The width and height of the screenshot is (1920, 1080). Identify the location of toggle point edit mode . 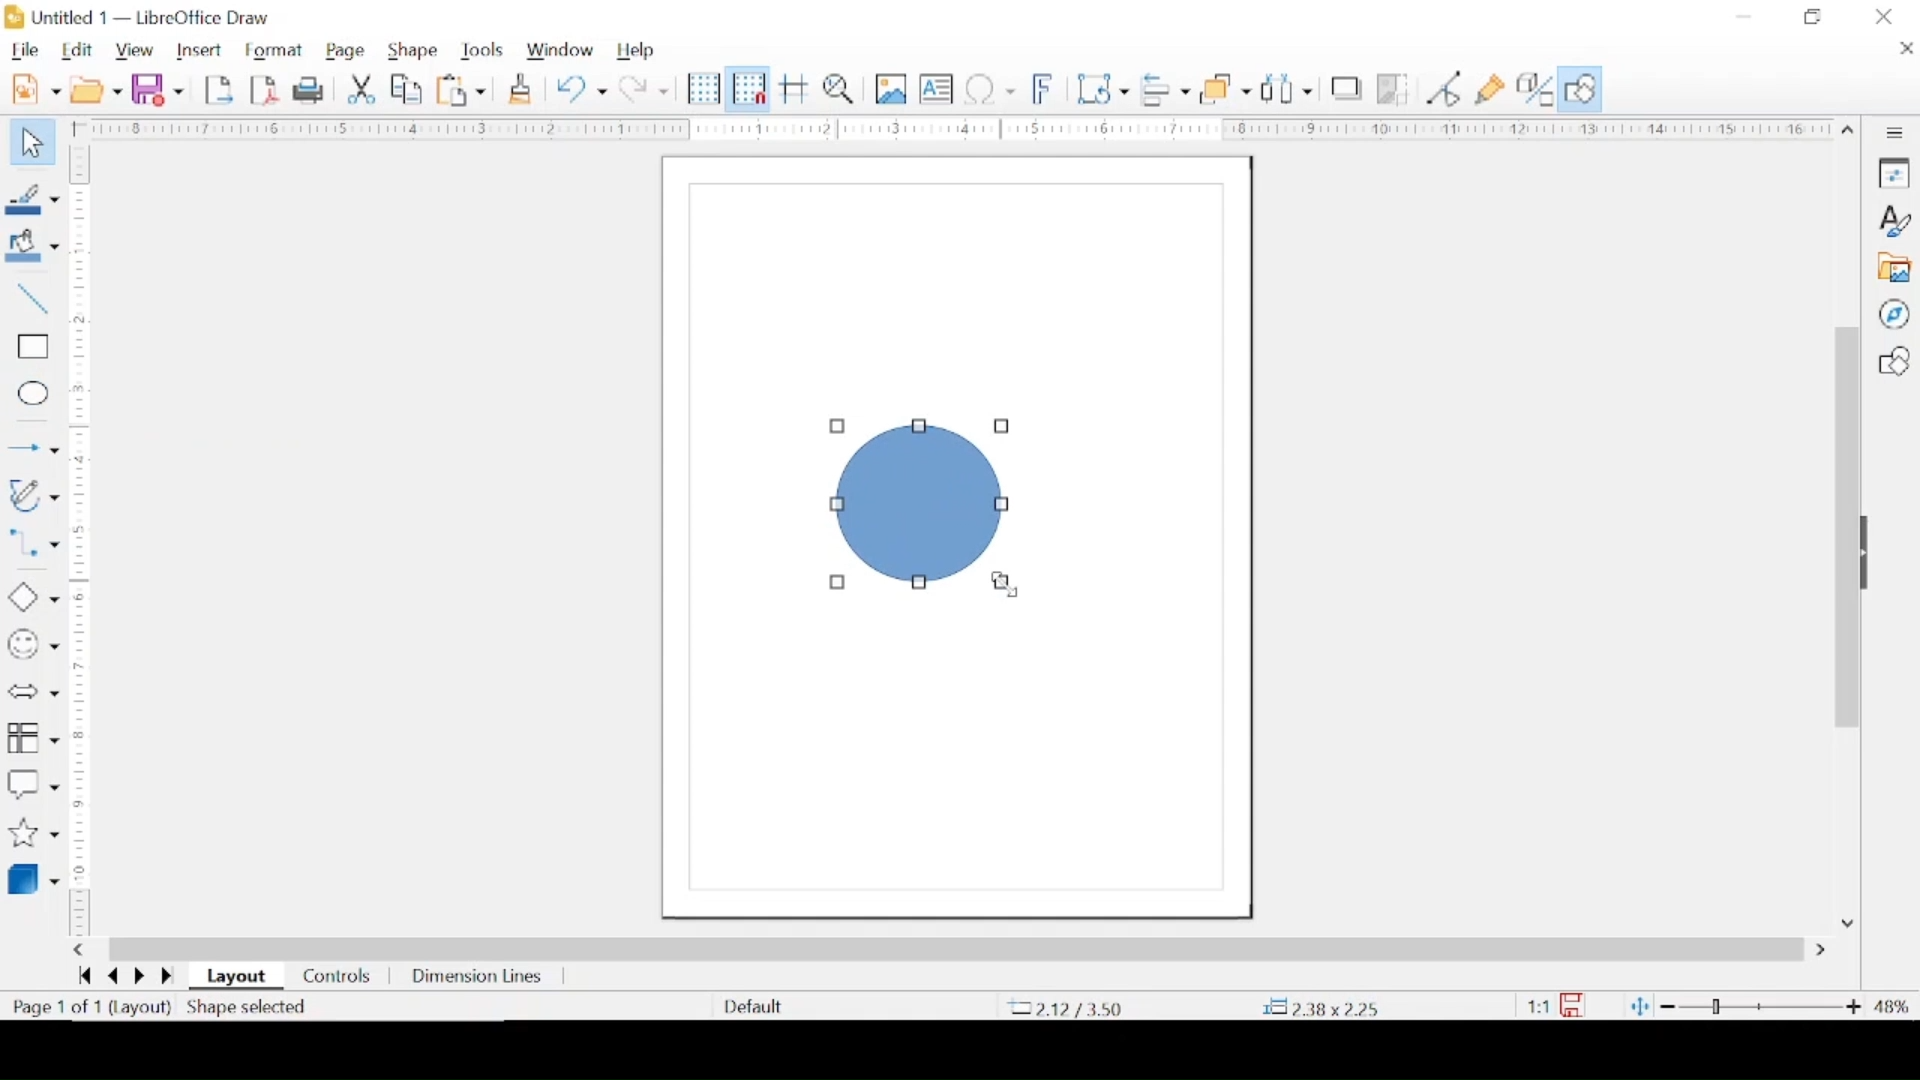
(1445, 89).